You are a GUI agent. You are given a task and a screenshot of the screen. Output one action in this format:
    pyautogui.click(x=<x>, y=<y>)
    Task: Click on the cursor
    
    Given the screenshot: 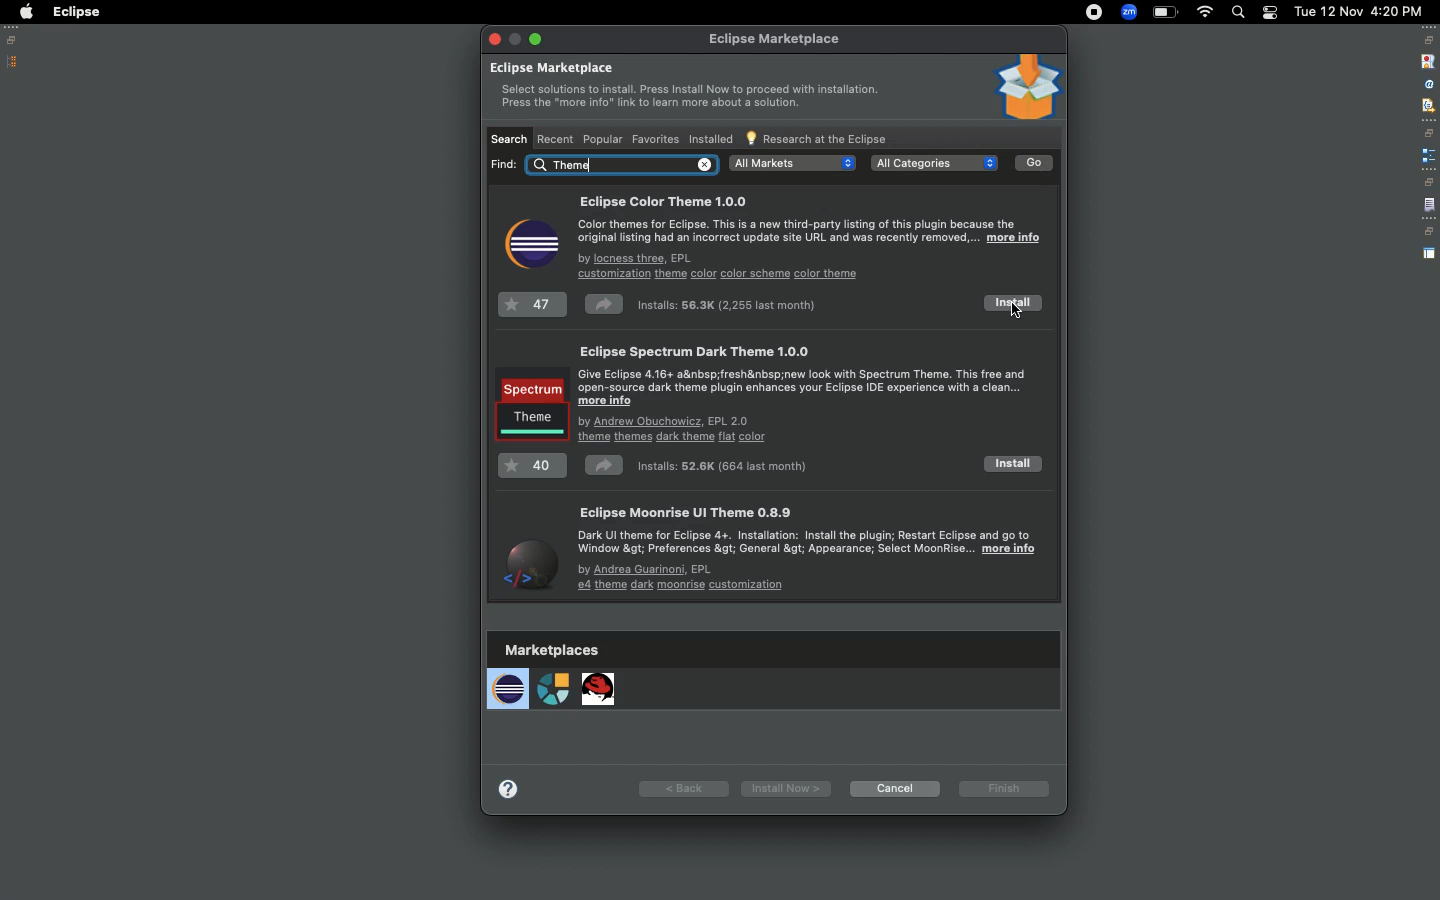 What is the action you would take?
    pyautogui.click(x=1017, y=314)
    